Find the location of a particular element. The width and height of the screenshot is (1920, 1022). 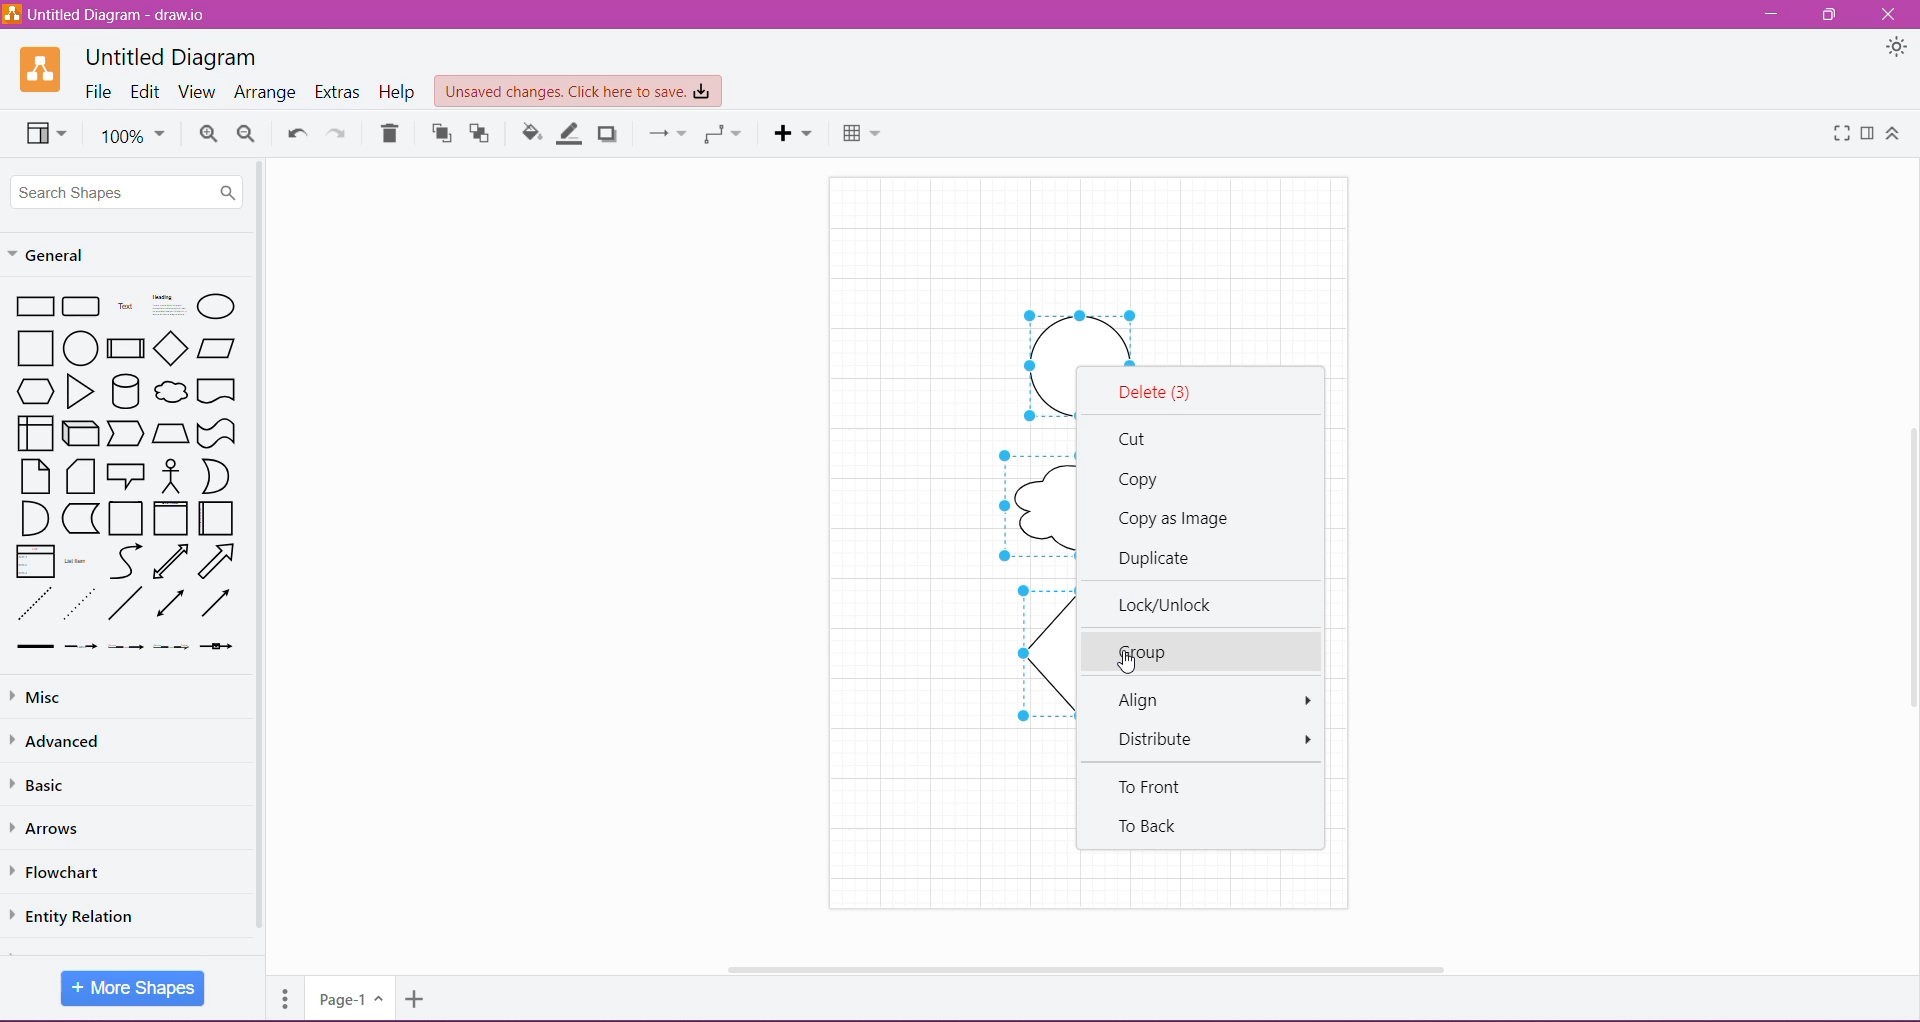

Table is located at coordinates (861, 131).